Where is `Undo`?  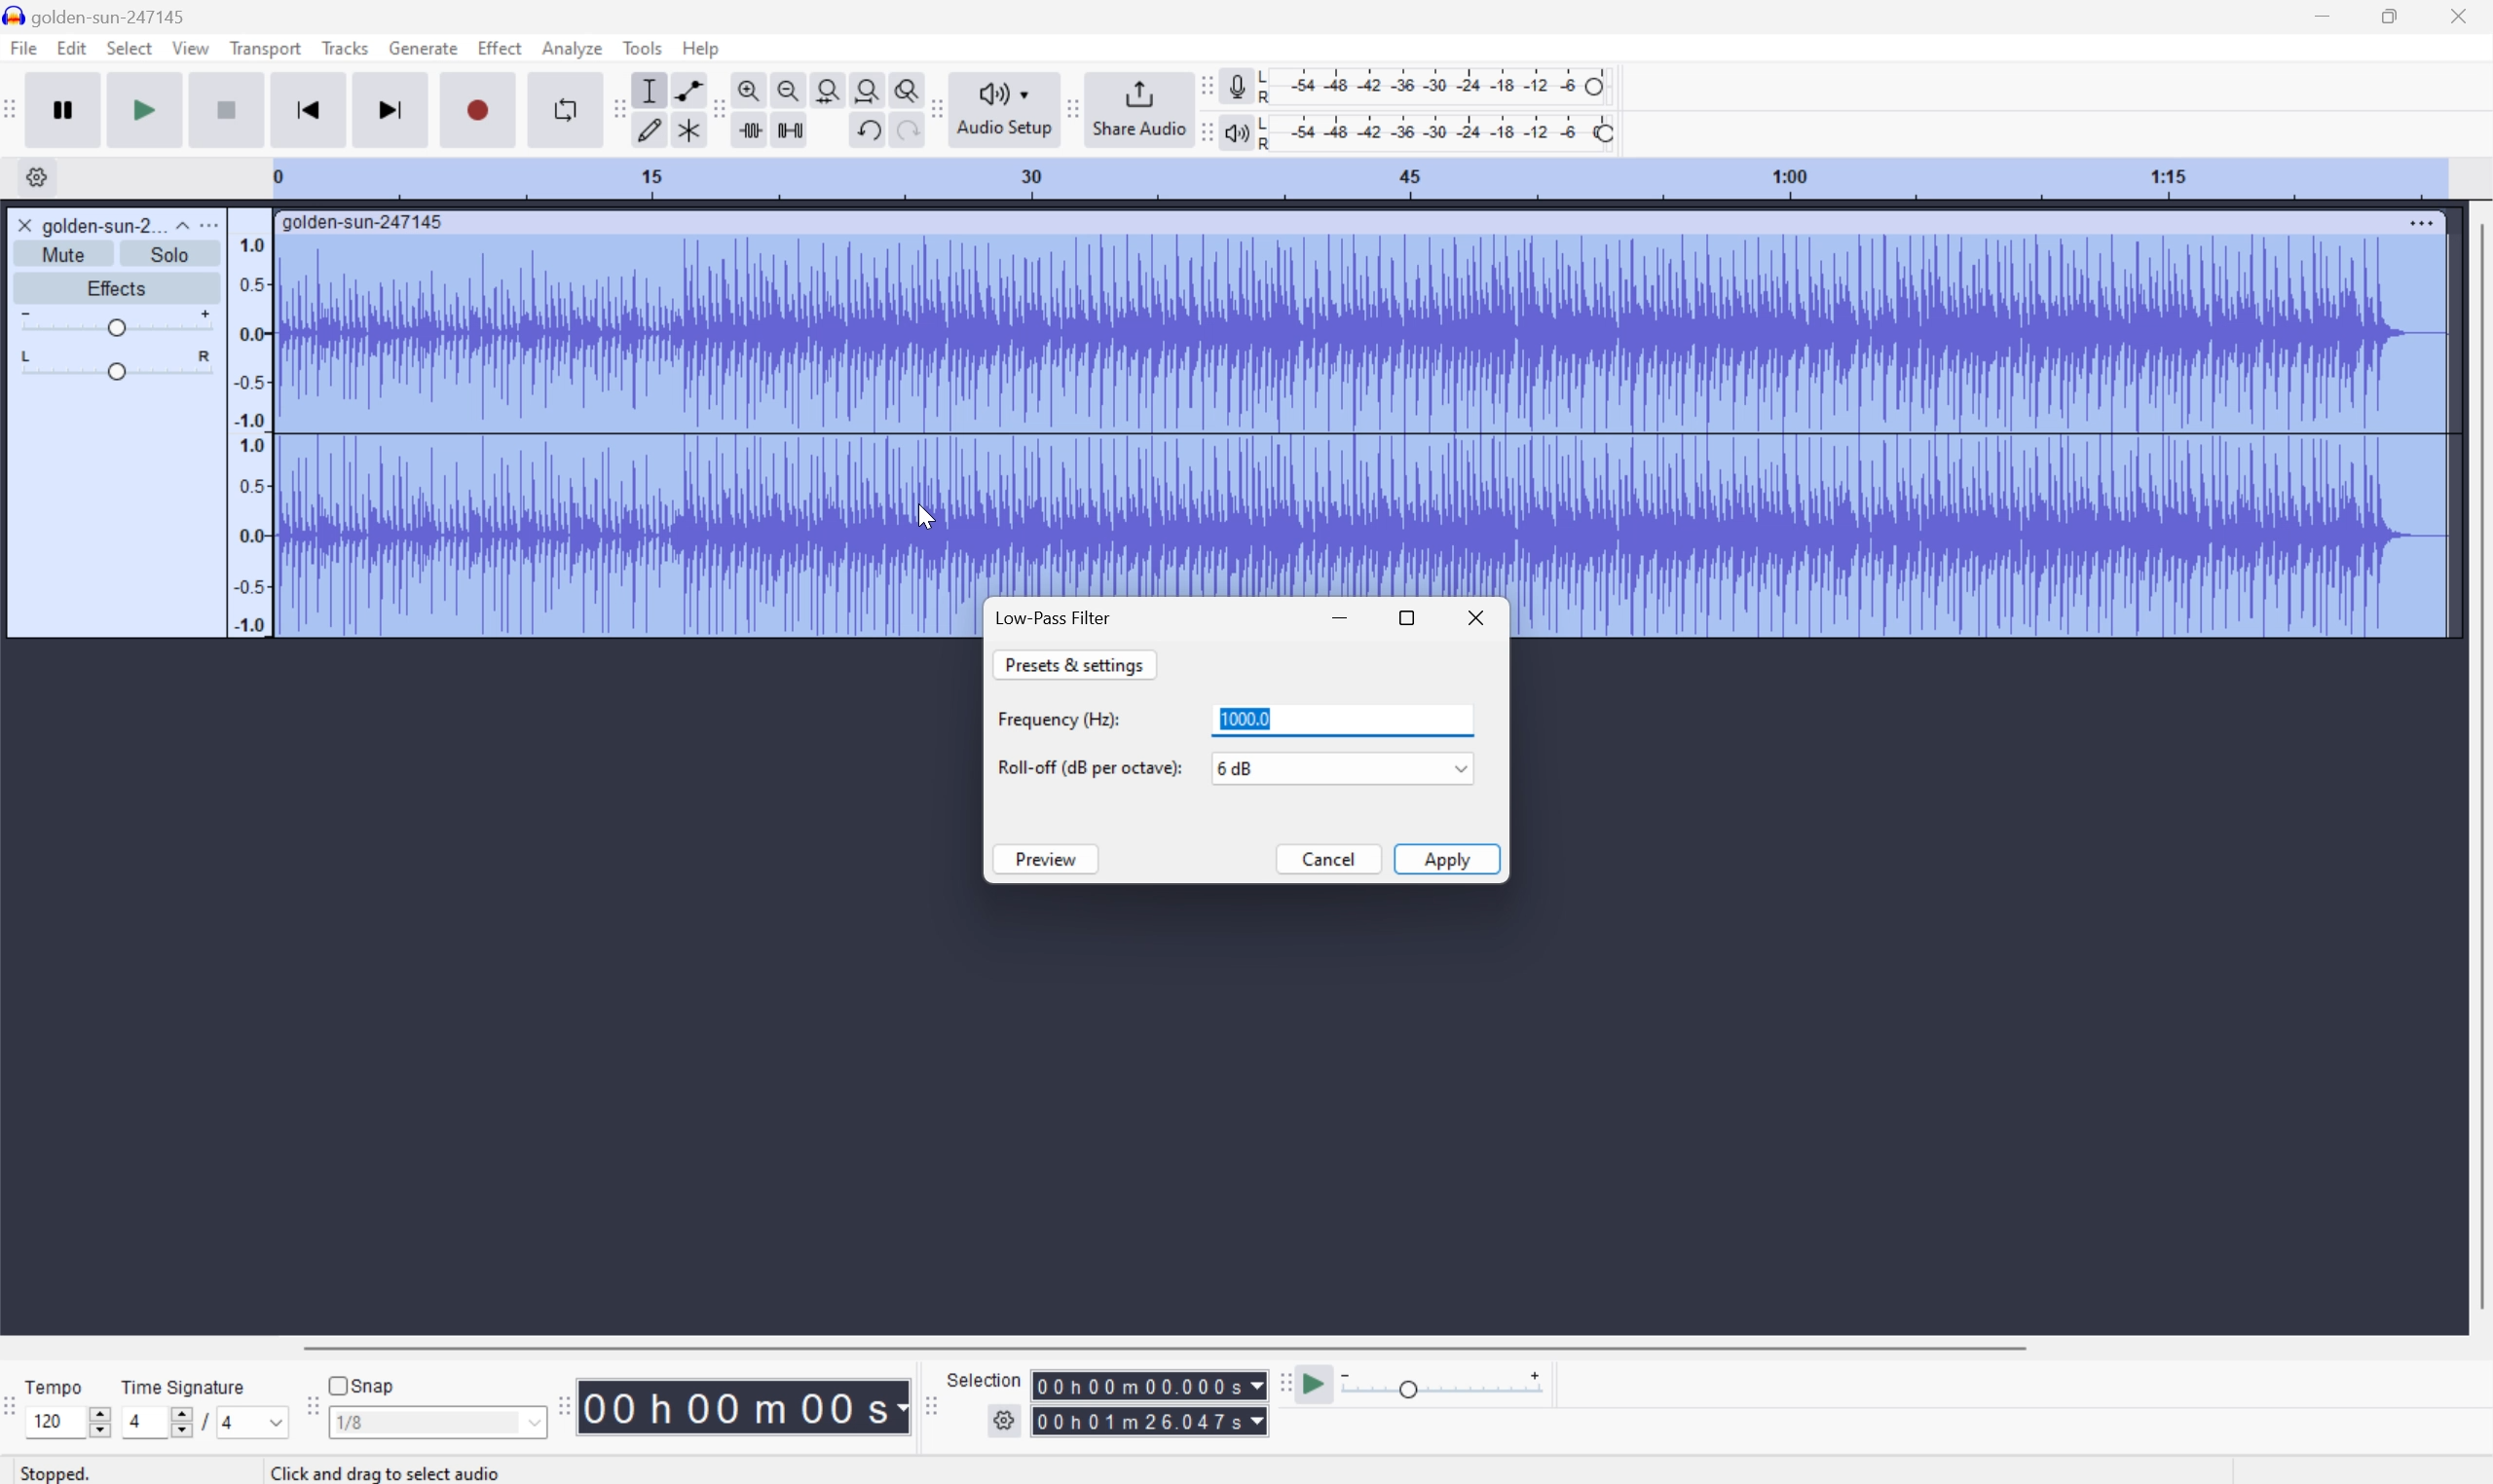
Undo is located at coordinates (867, 130).